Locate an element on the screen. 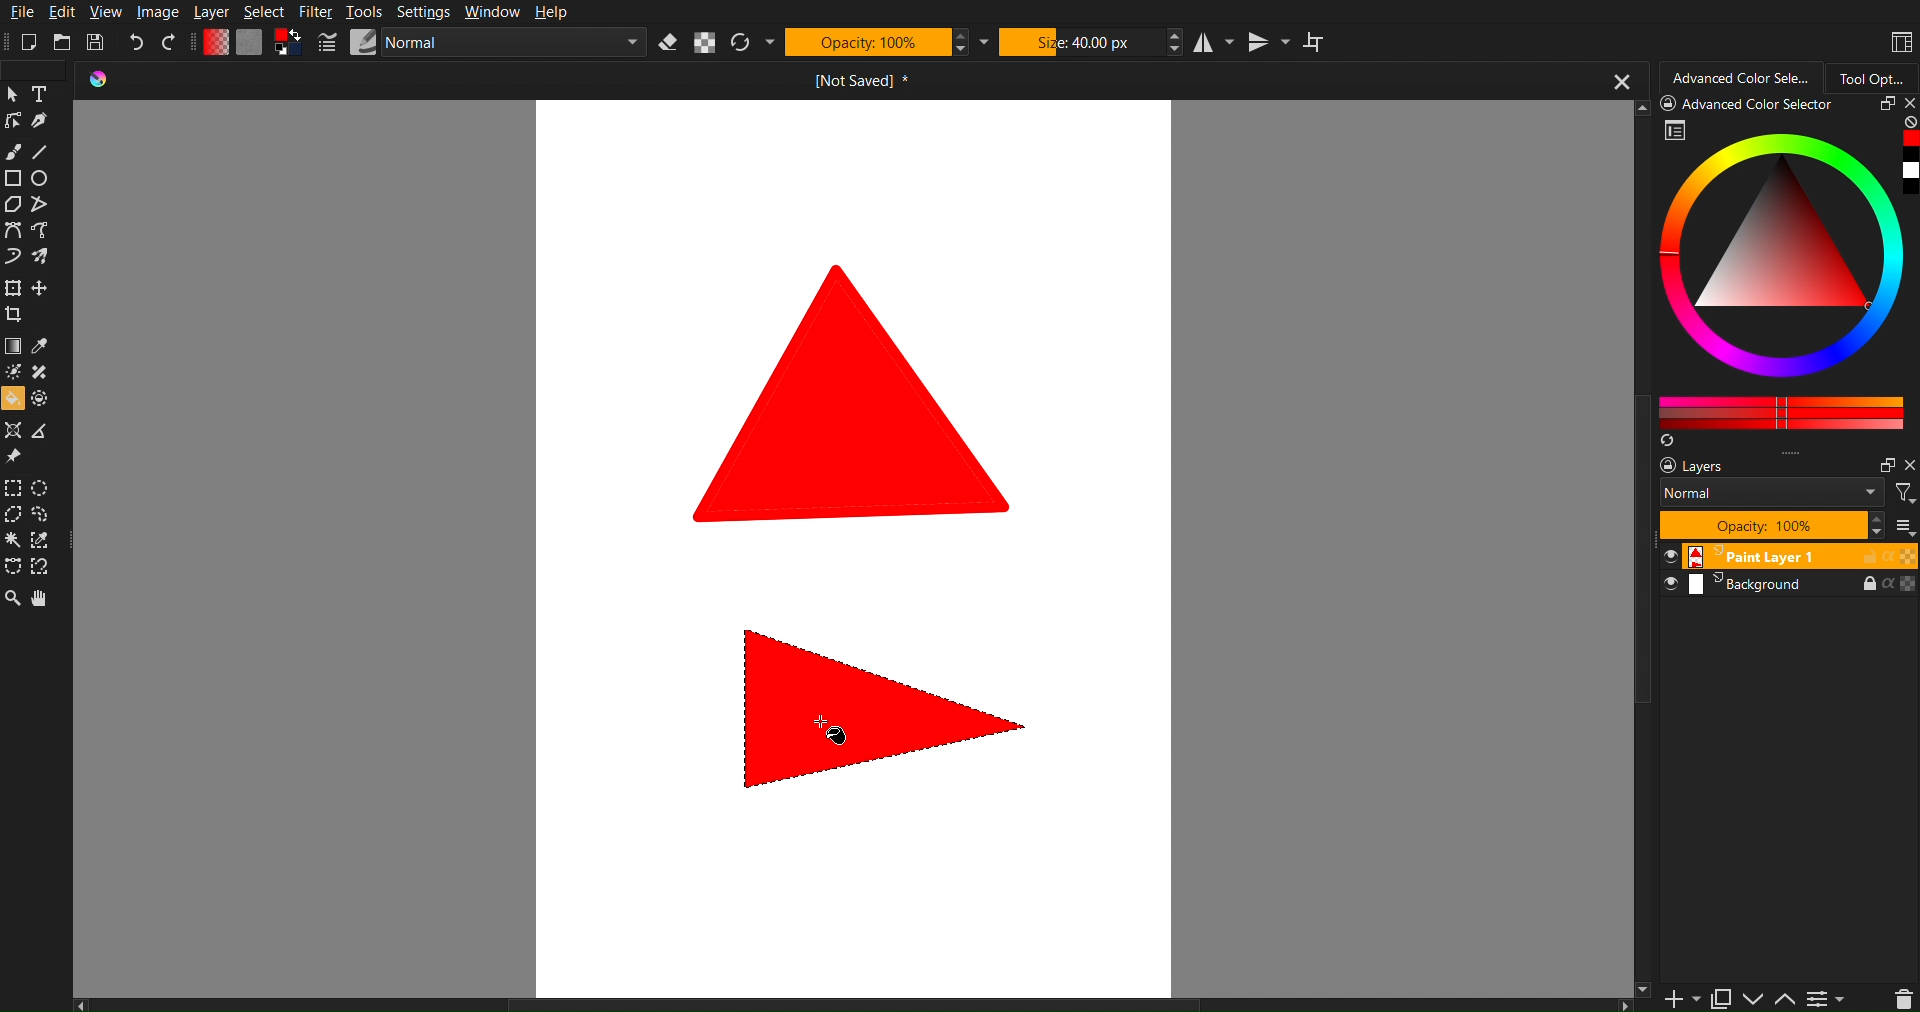 This screenshot has width=1920, height=1012. Shape is located at coordinates (857, 391).